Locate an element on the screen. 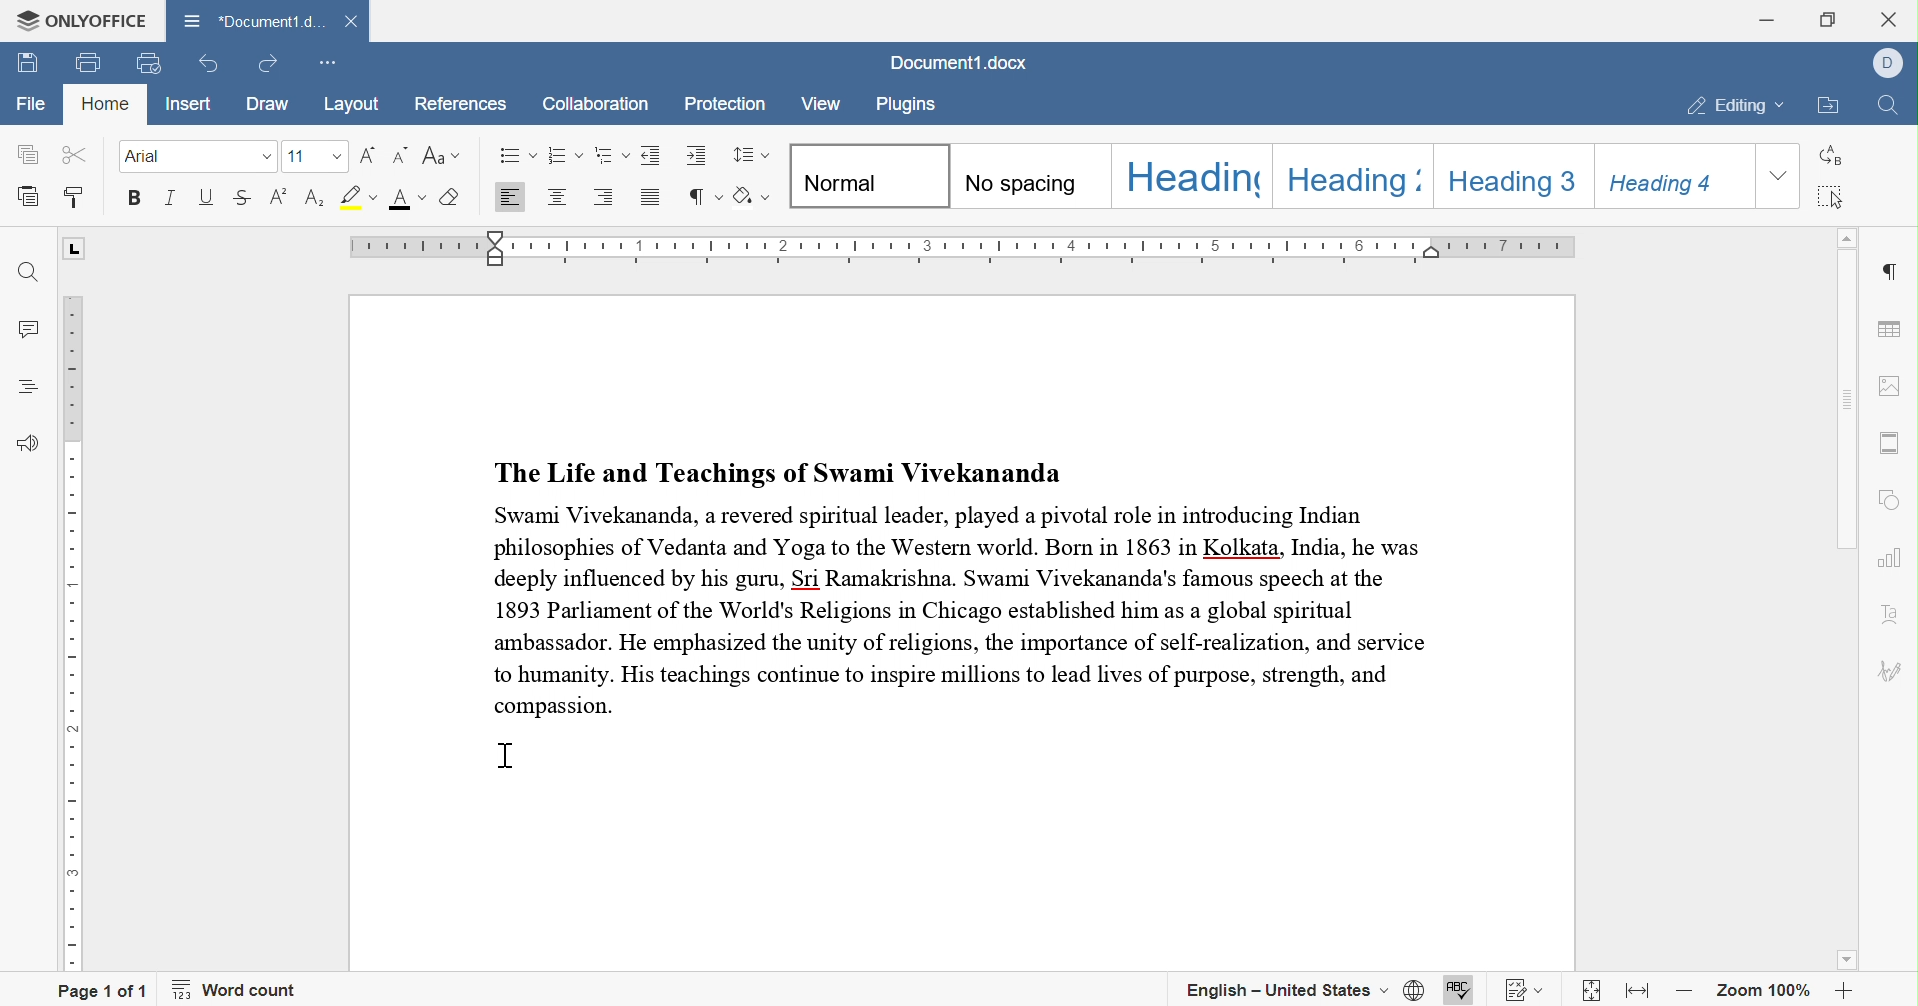 Image resolution: width=1918 pixels, height=1006 pixels. shading is located at coordinates (754, 196).